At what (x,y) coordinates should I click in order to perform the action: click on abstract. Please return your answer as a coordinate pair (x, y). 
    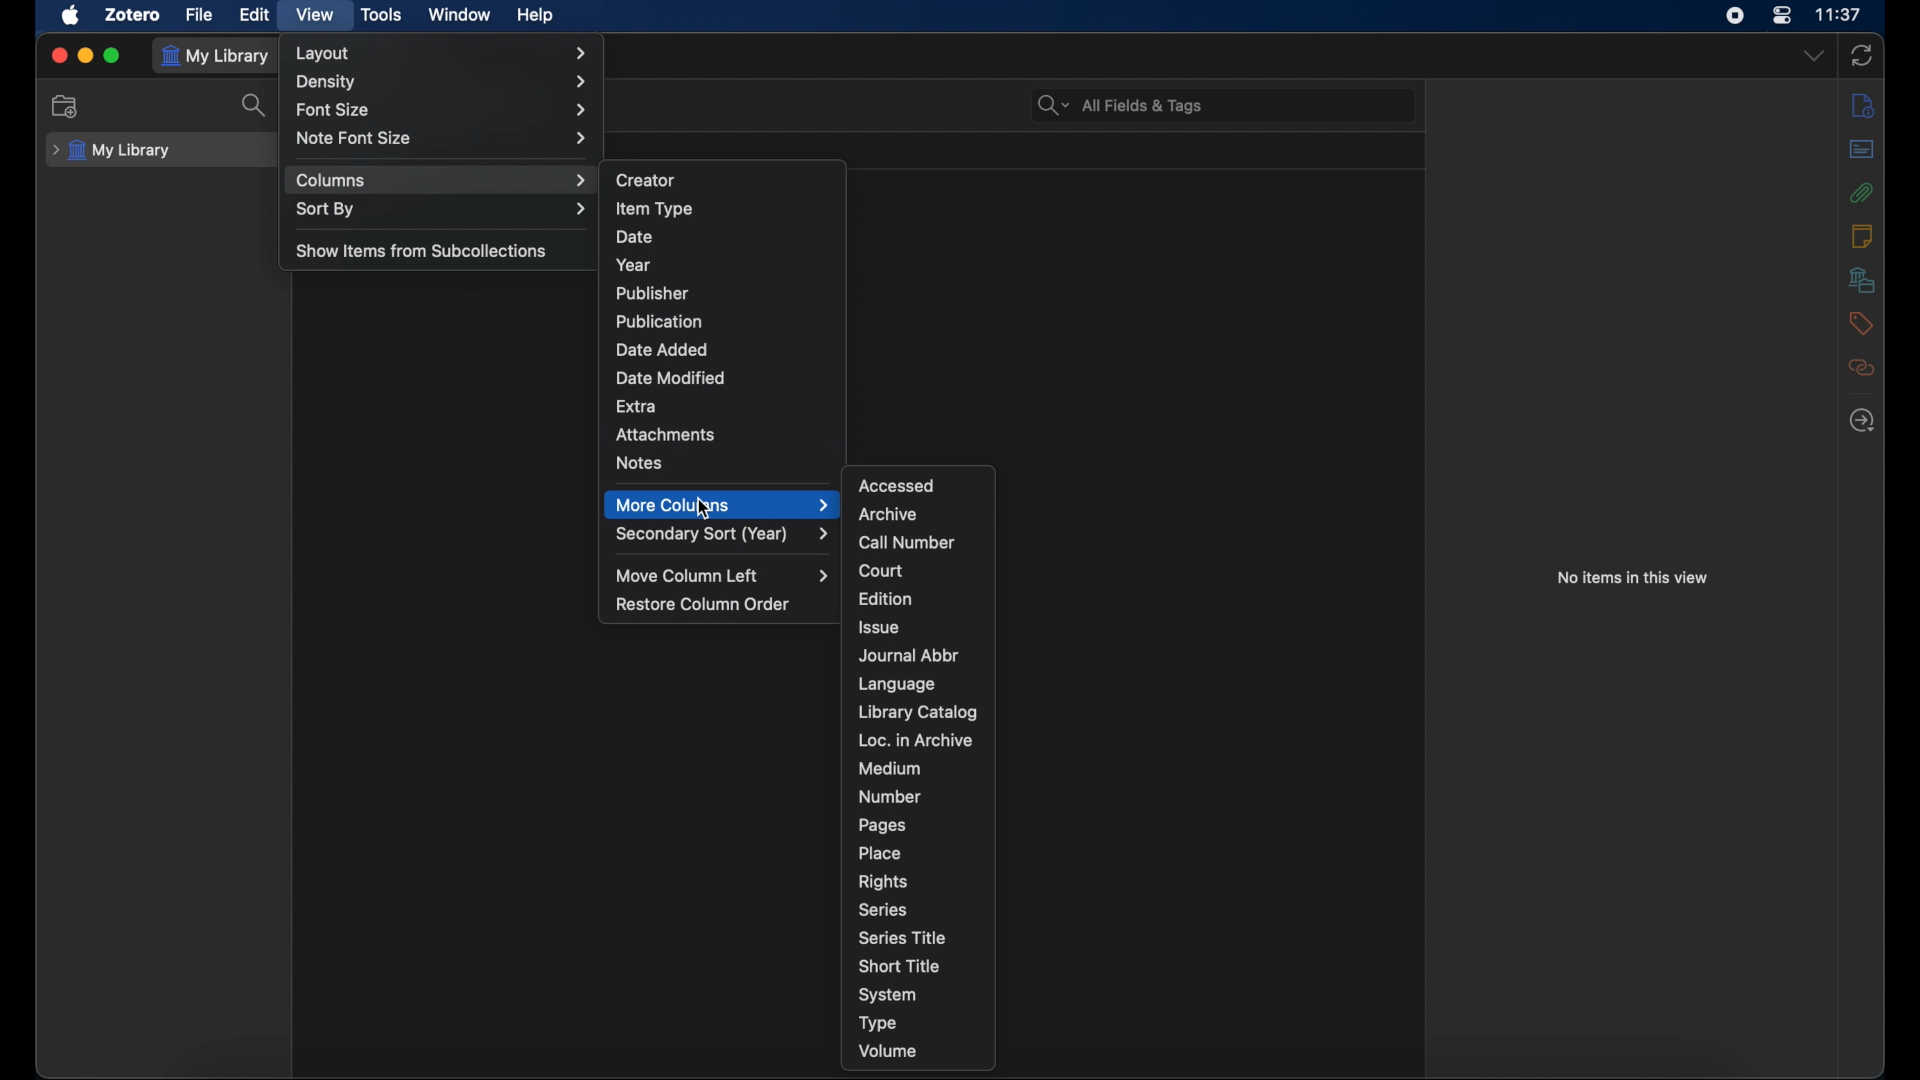
    Looking at the image, I should click on (1861, 148).